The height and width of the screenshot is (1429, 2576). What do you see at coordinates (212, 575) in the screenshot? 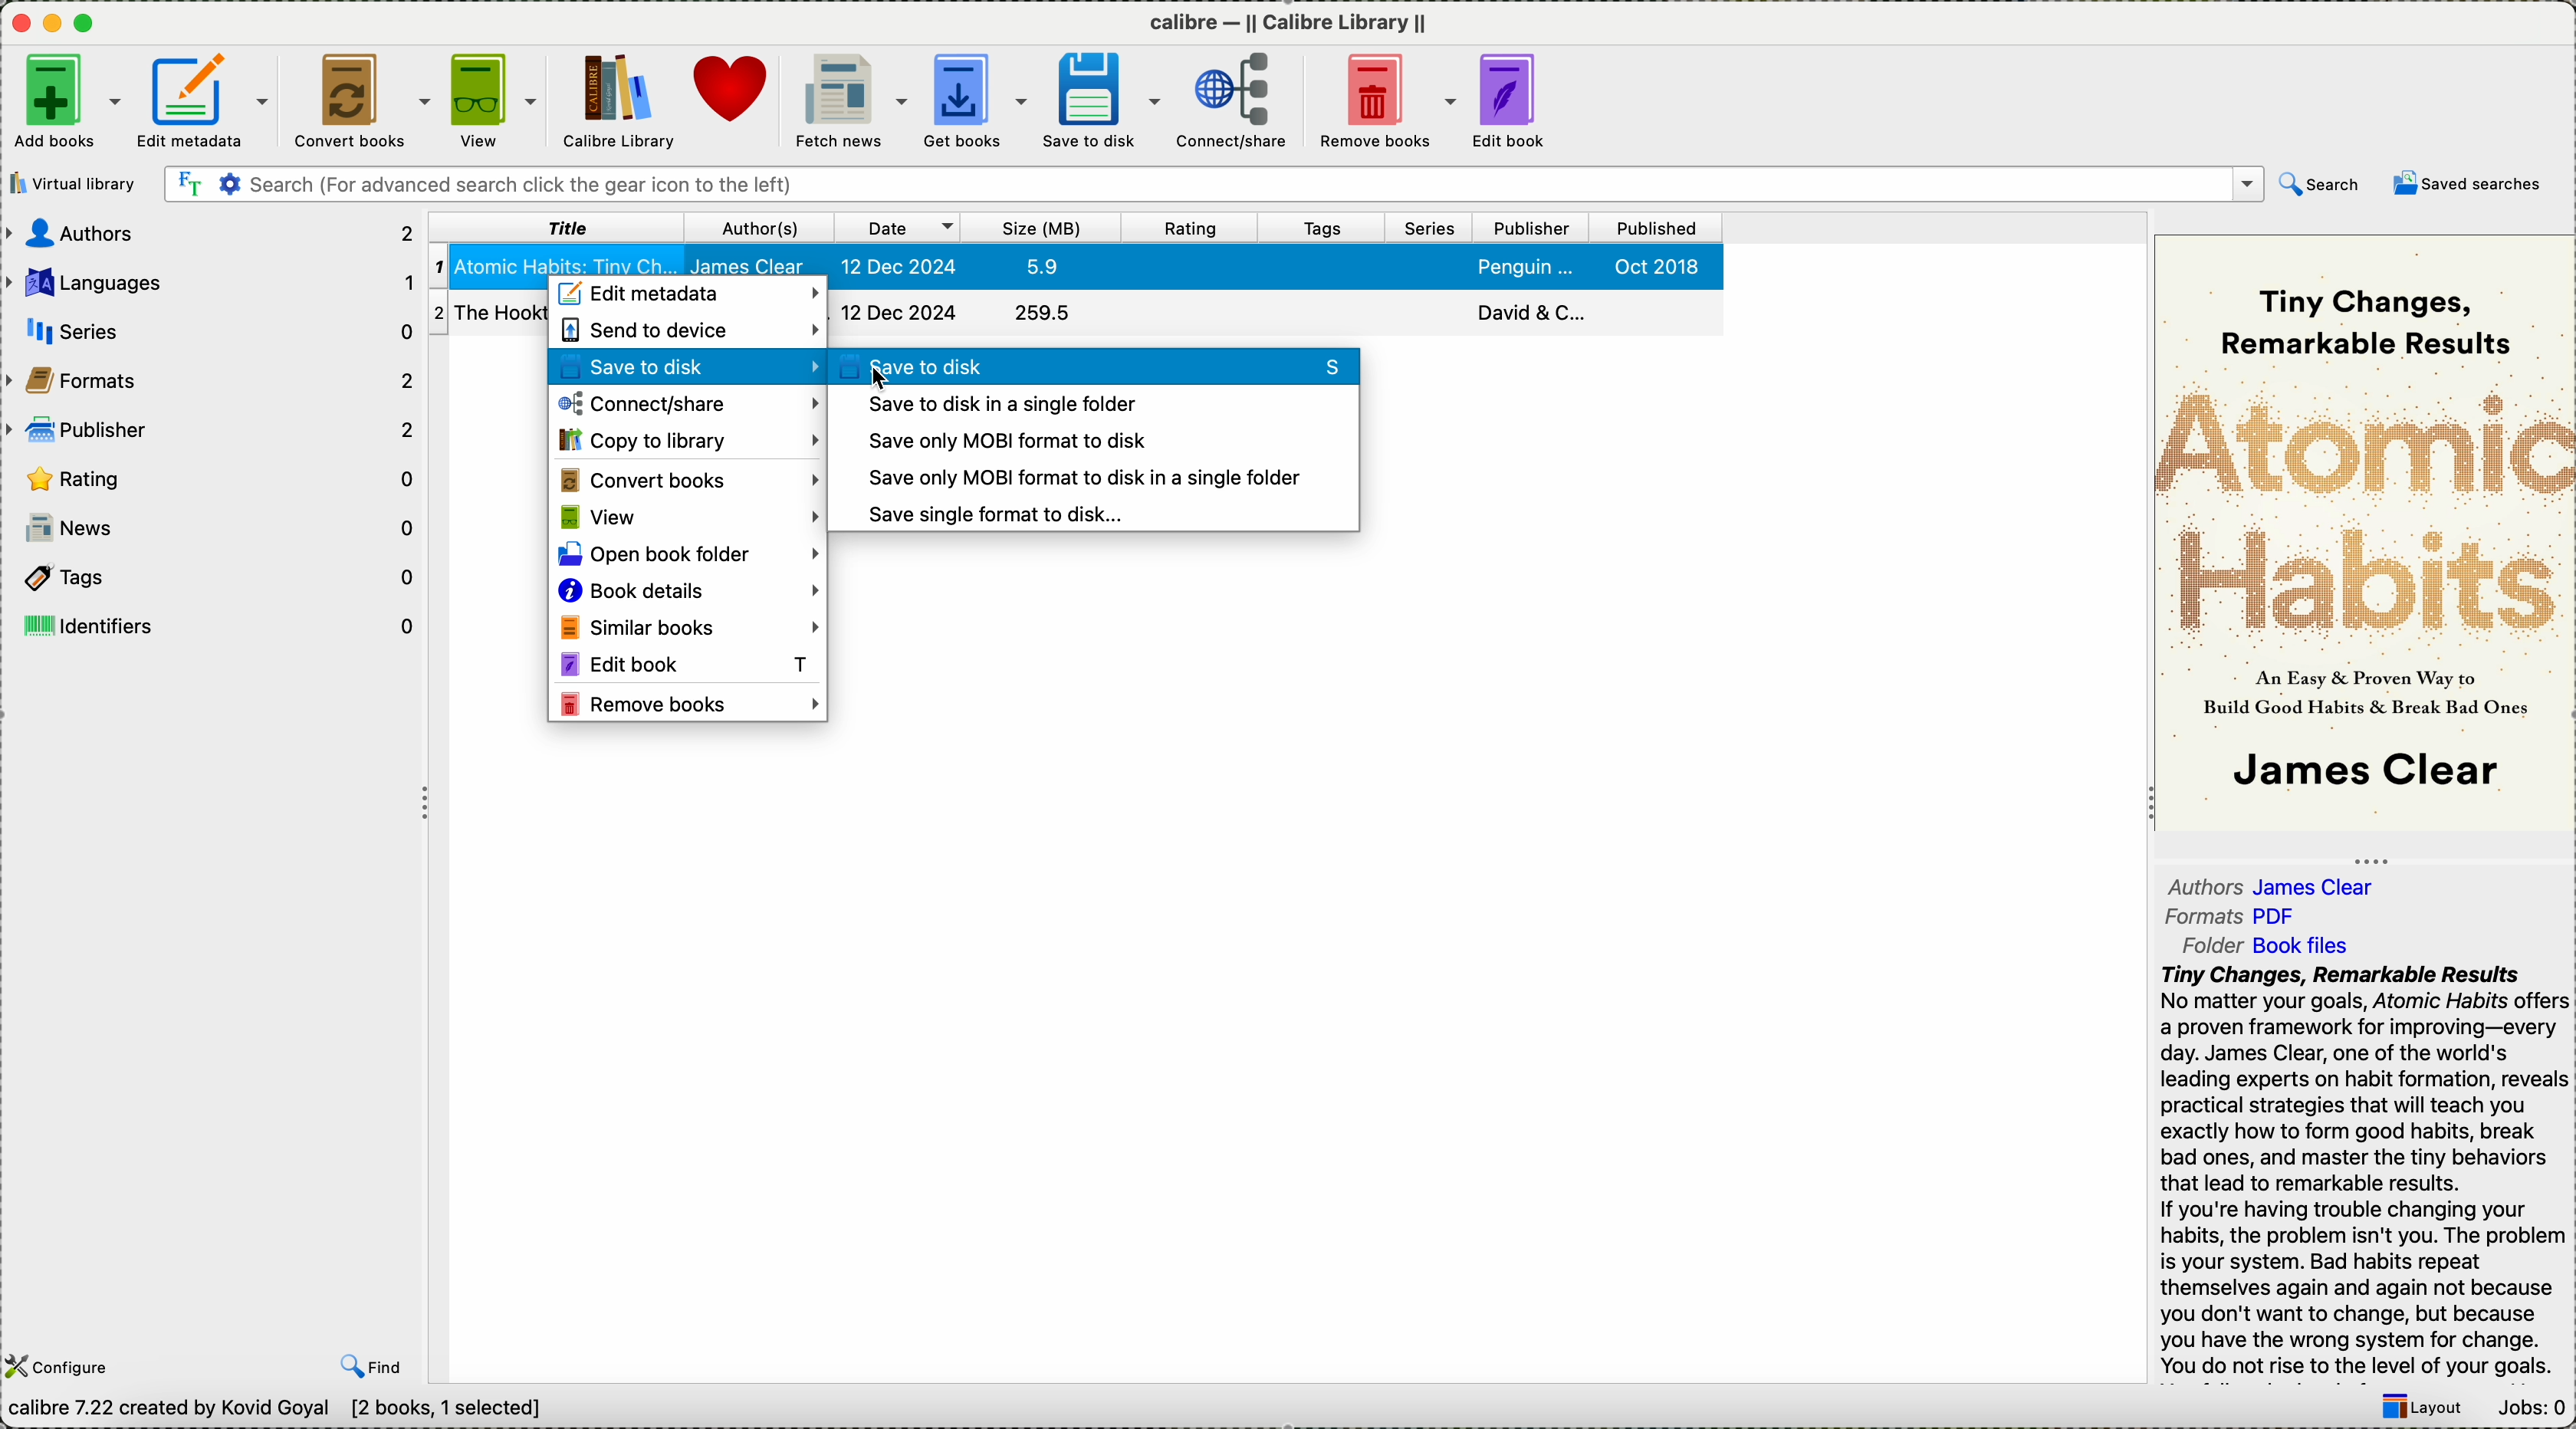
I see `tags` at bounding box center [212, 575].